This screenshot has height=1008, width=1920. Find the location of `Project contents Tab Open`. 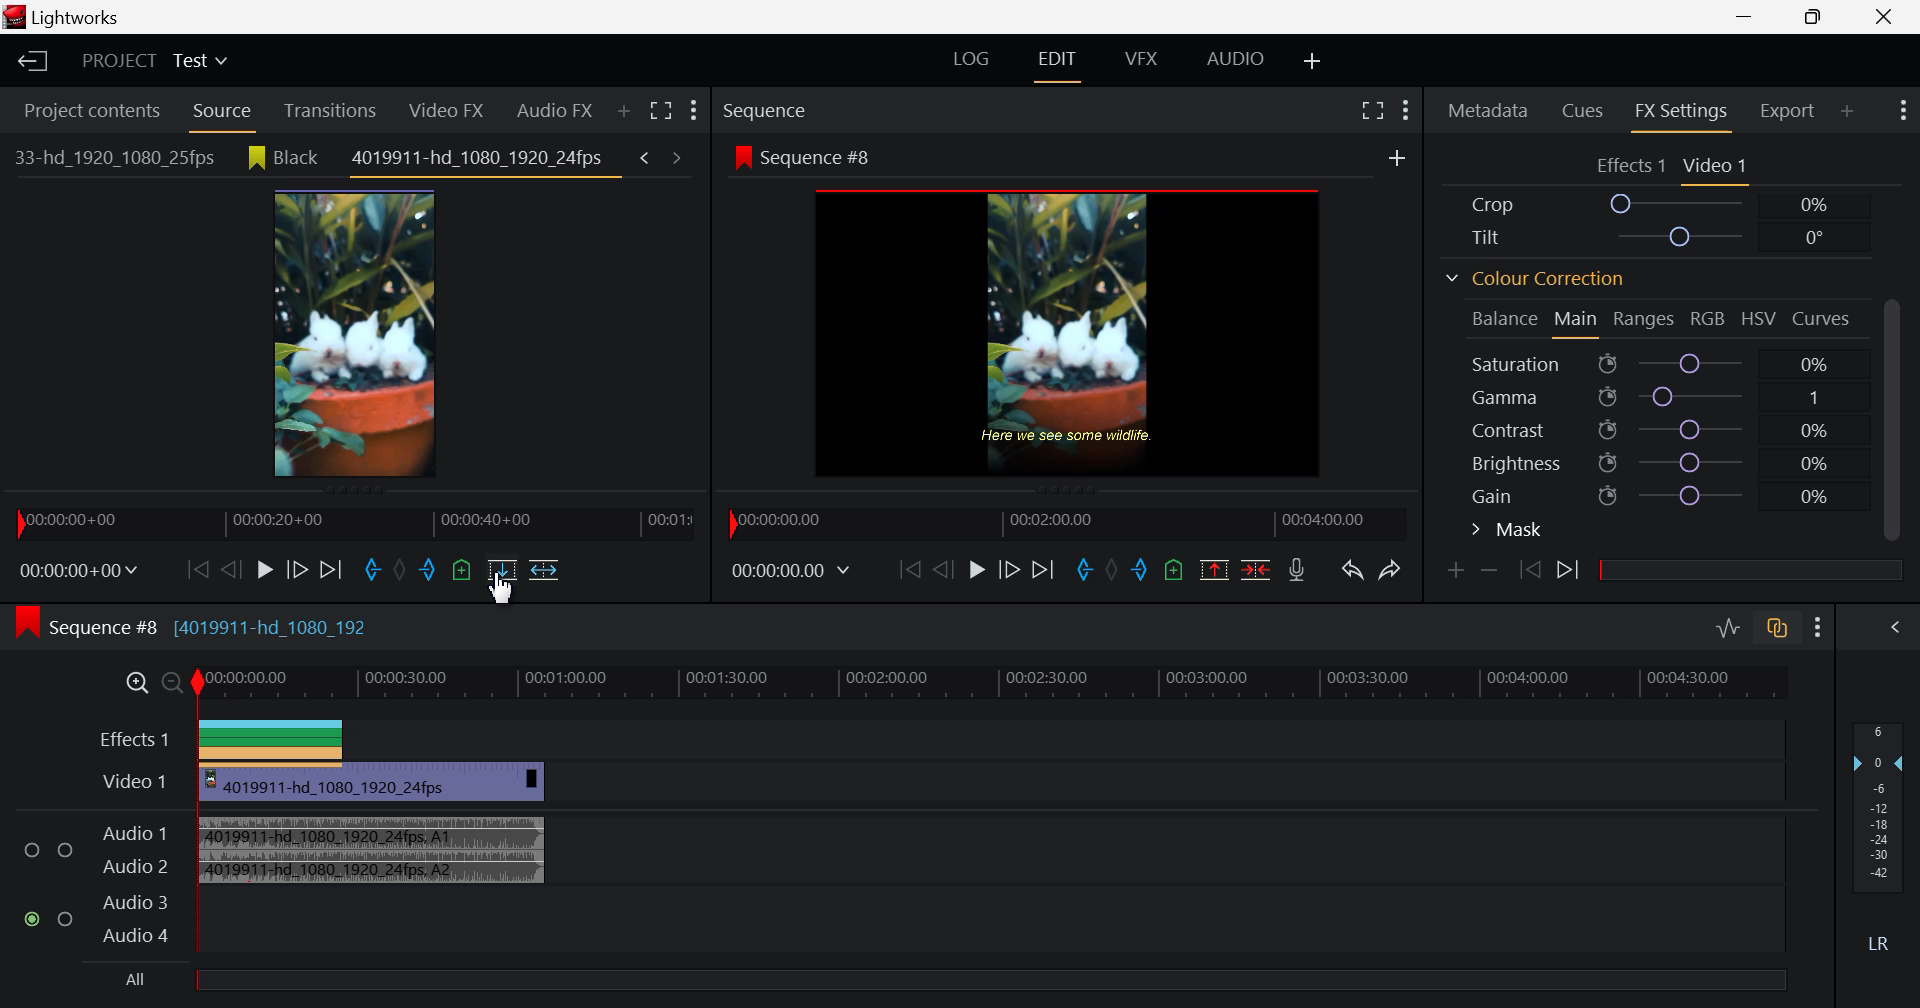

Project contents Tab Open is located at coordinates (86, 112).